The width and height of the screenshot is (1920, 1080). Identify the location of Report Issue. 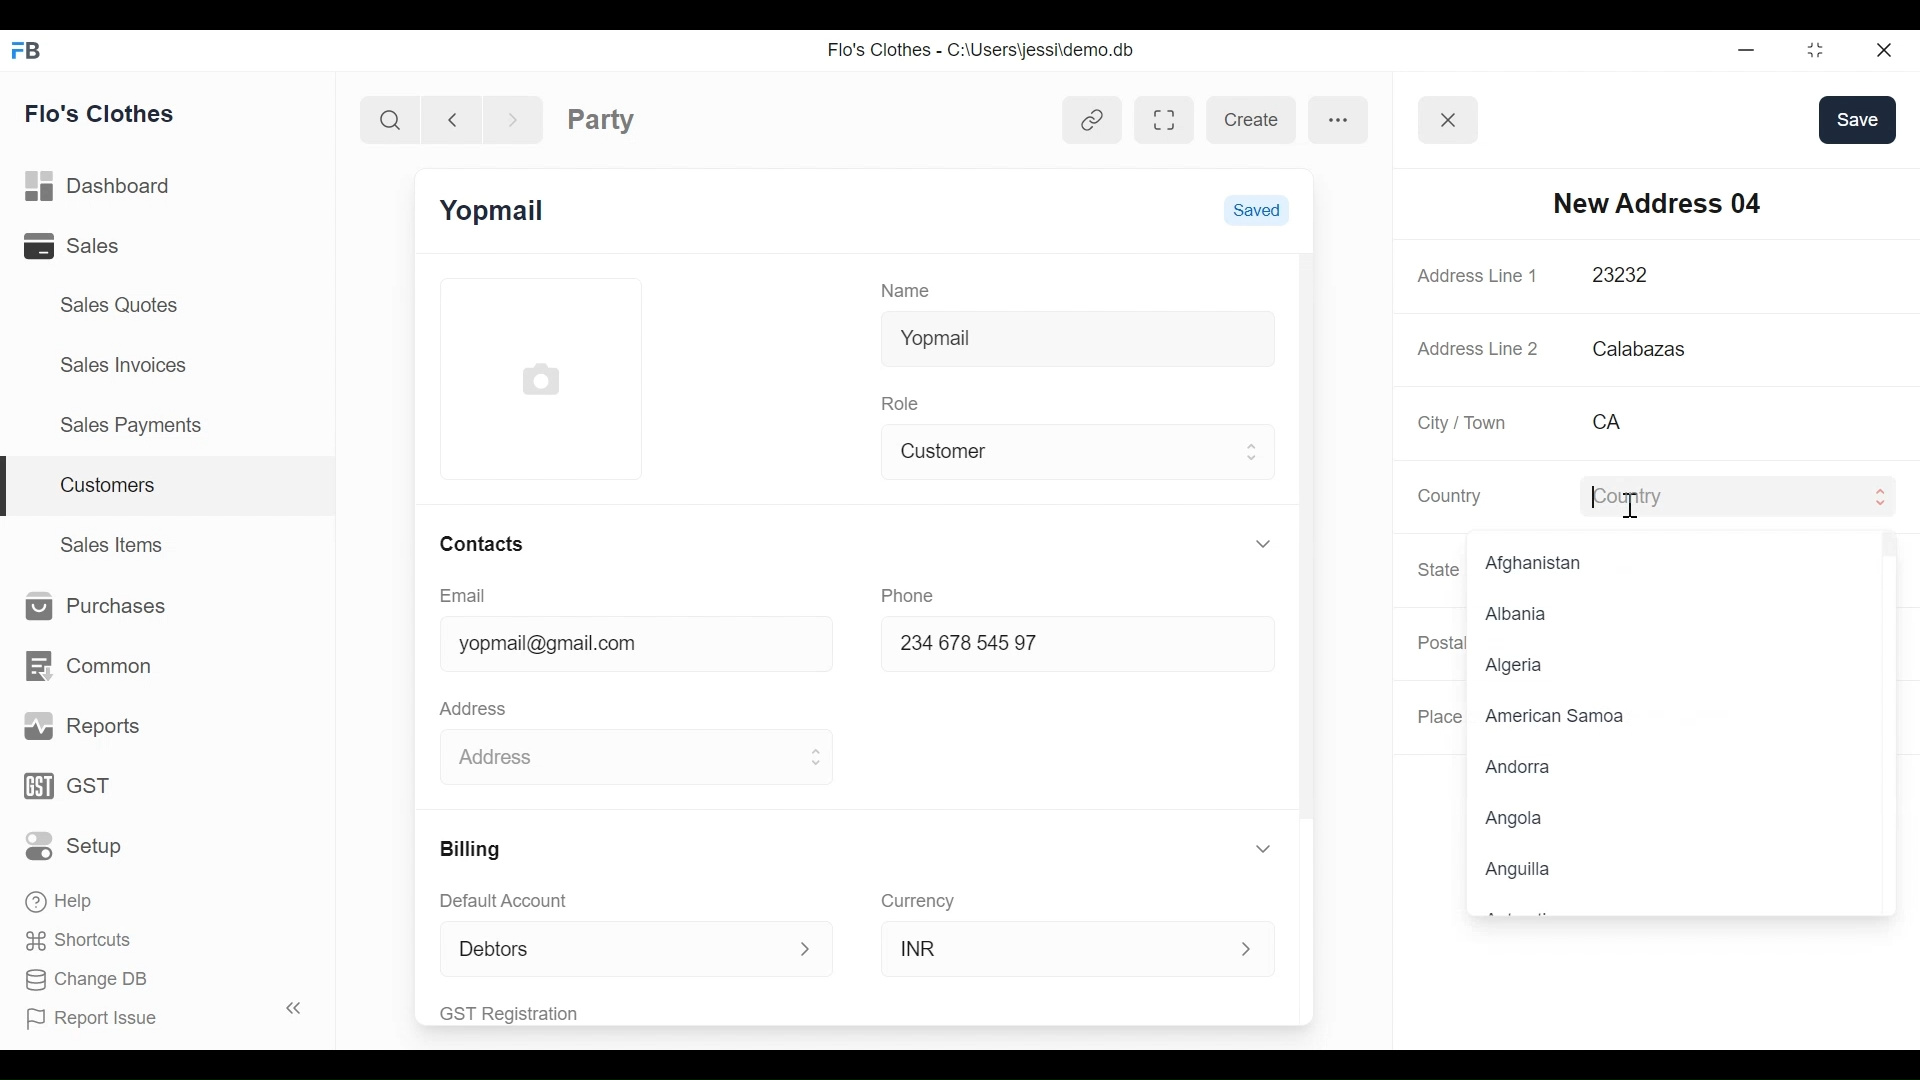
(154, 1014).